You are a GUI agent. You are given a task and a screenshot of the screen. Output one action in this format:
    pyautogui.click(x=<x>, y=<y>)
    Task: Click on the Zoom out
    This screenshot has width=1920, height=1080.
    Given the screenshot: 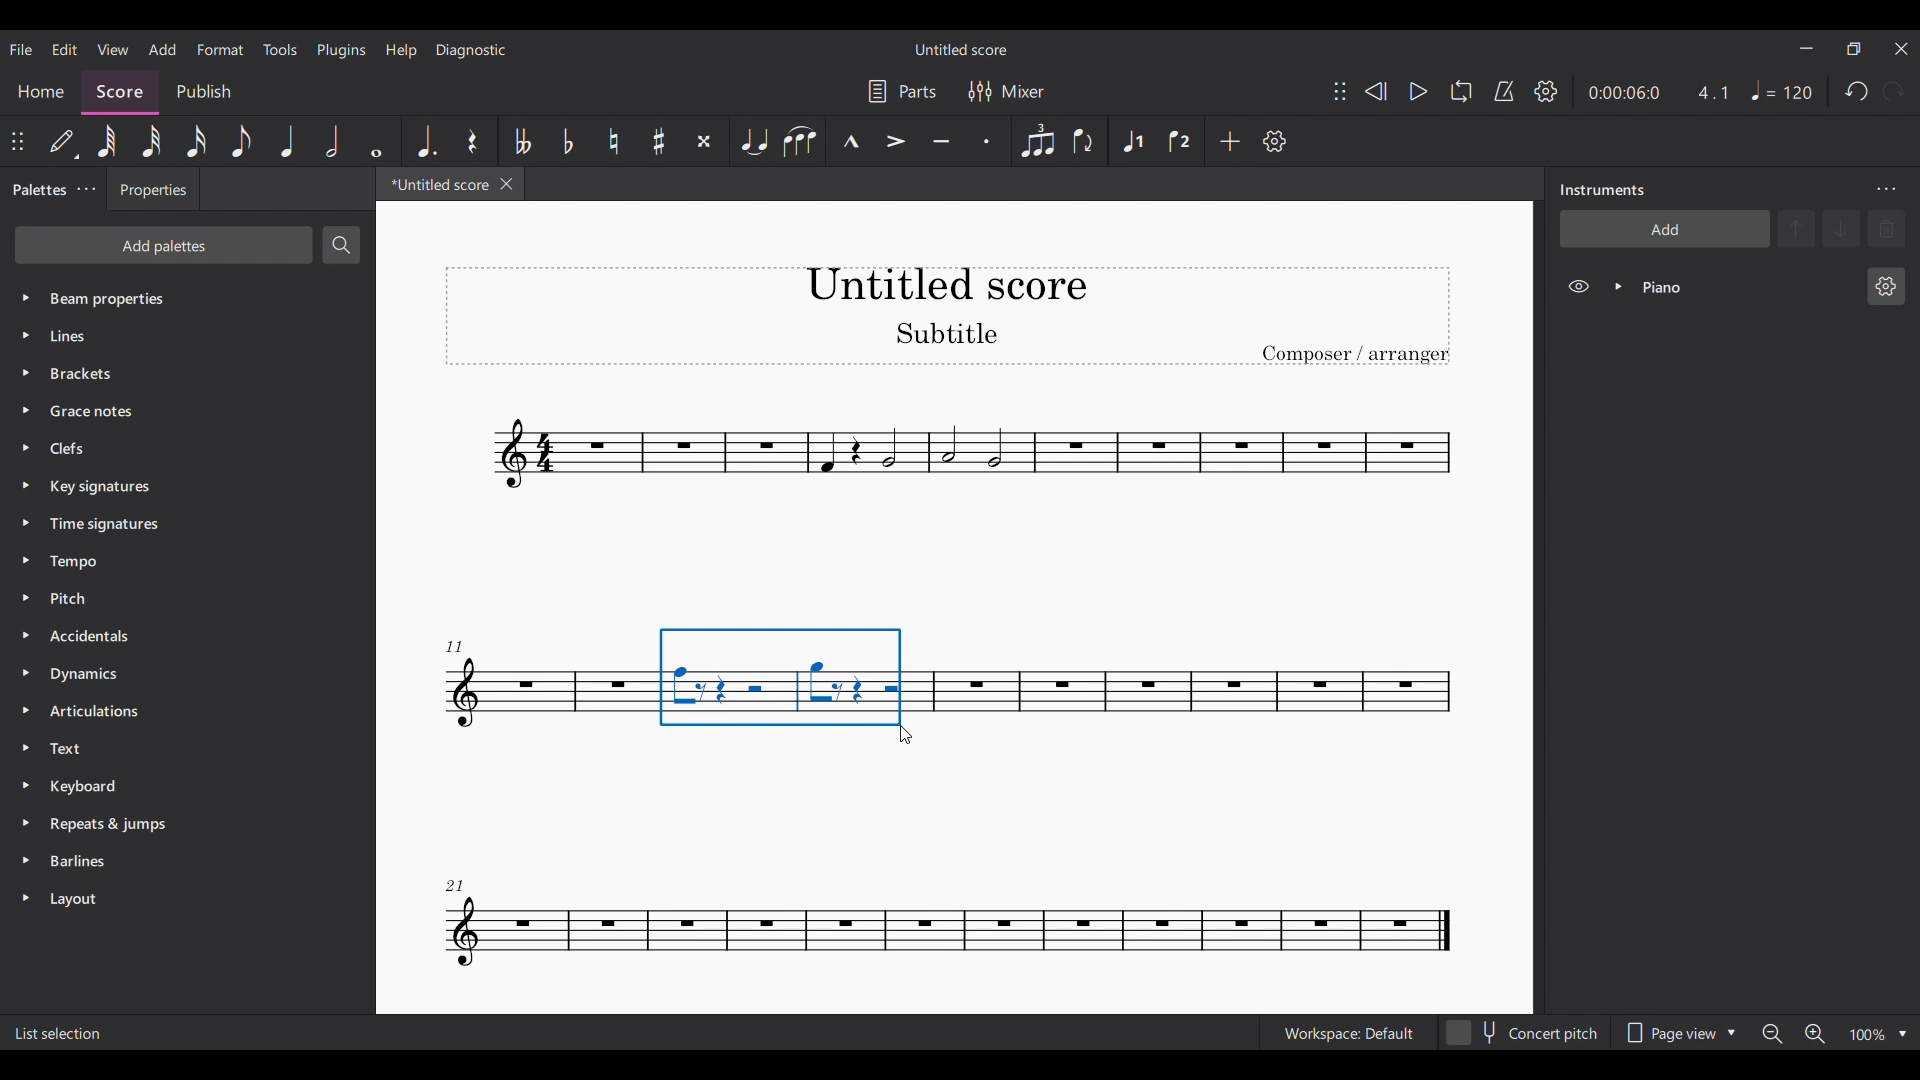 What is the action you would take?
    pyautogui.click(x=1773, y=1034)
    